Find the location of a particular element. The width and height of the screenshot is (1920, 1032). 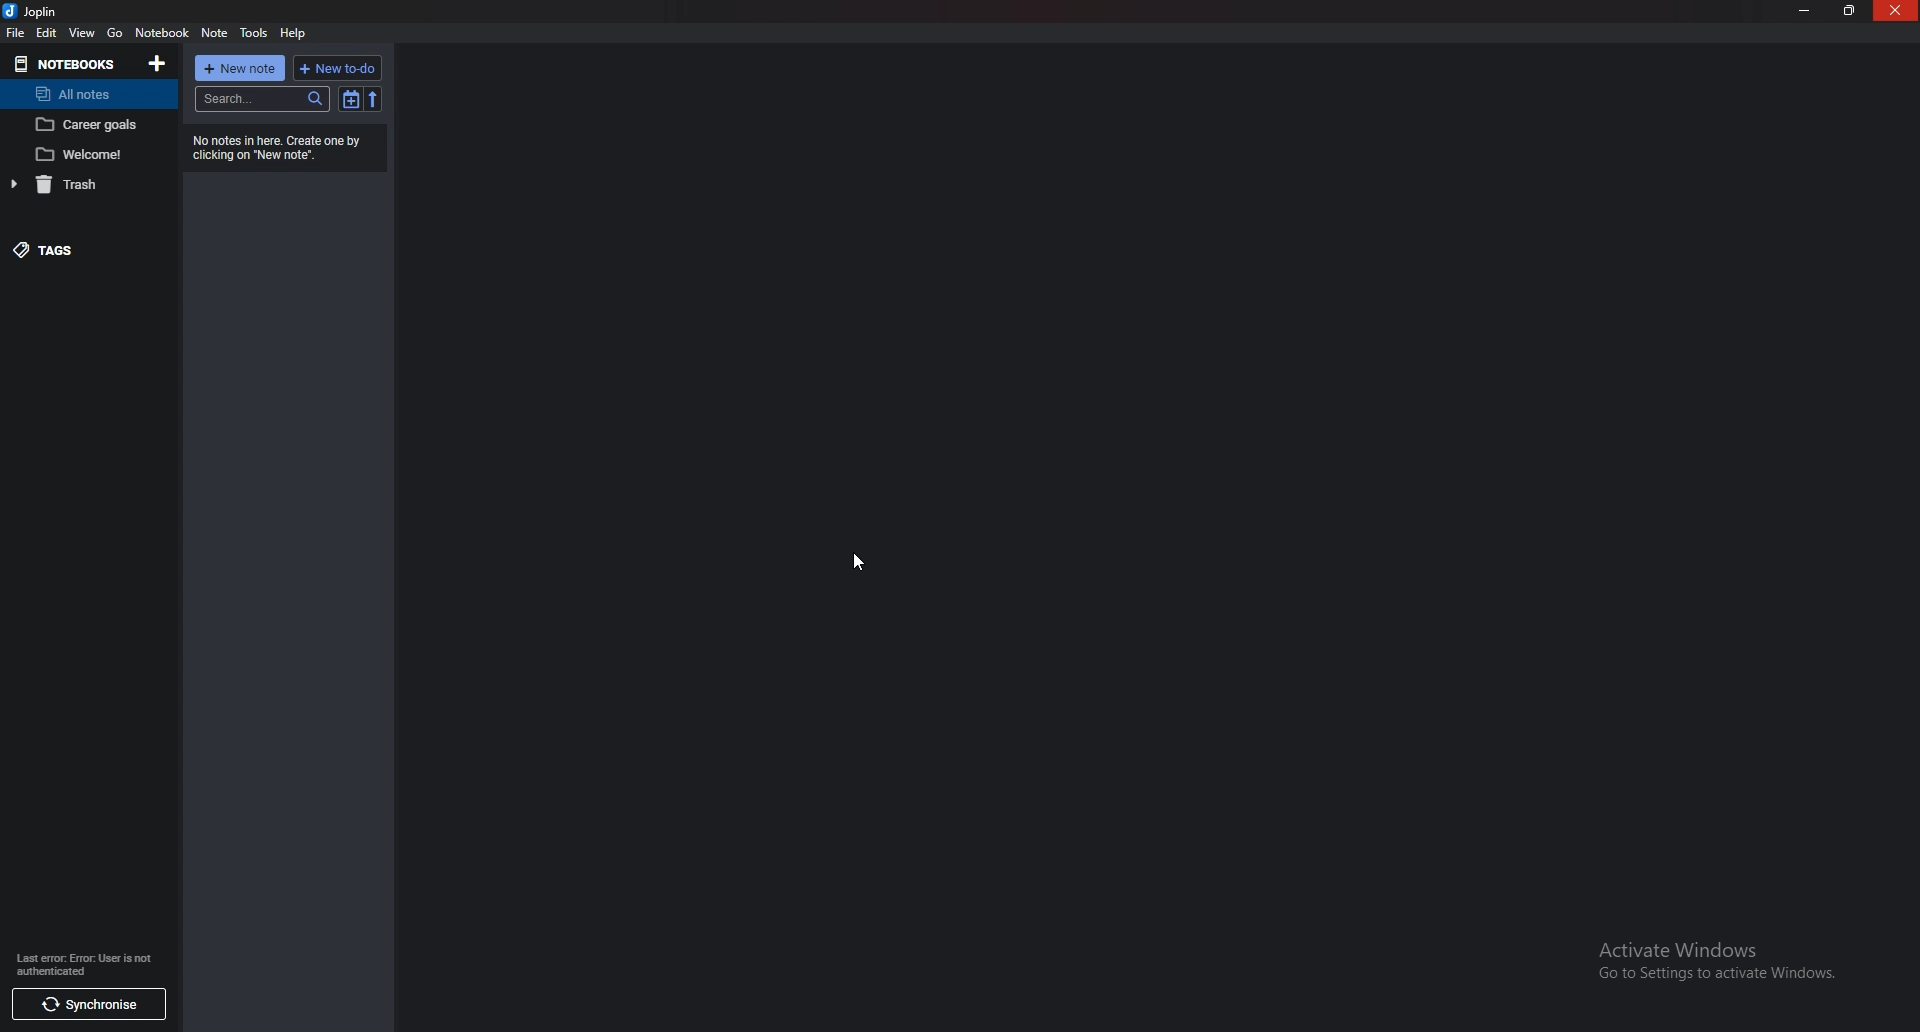

note is located at coordinates (84, 156).